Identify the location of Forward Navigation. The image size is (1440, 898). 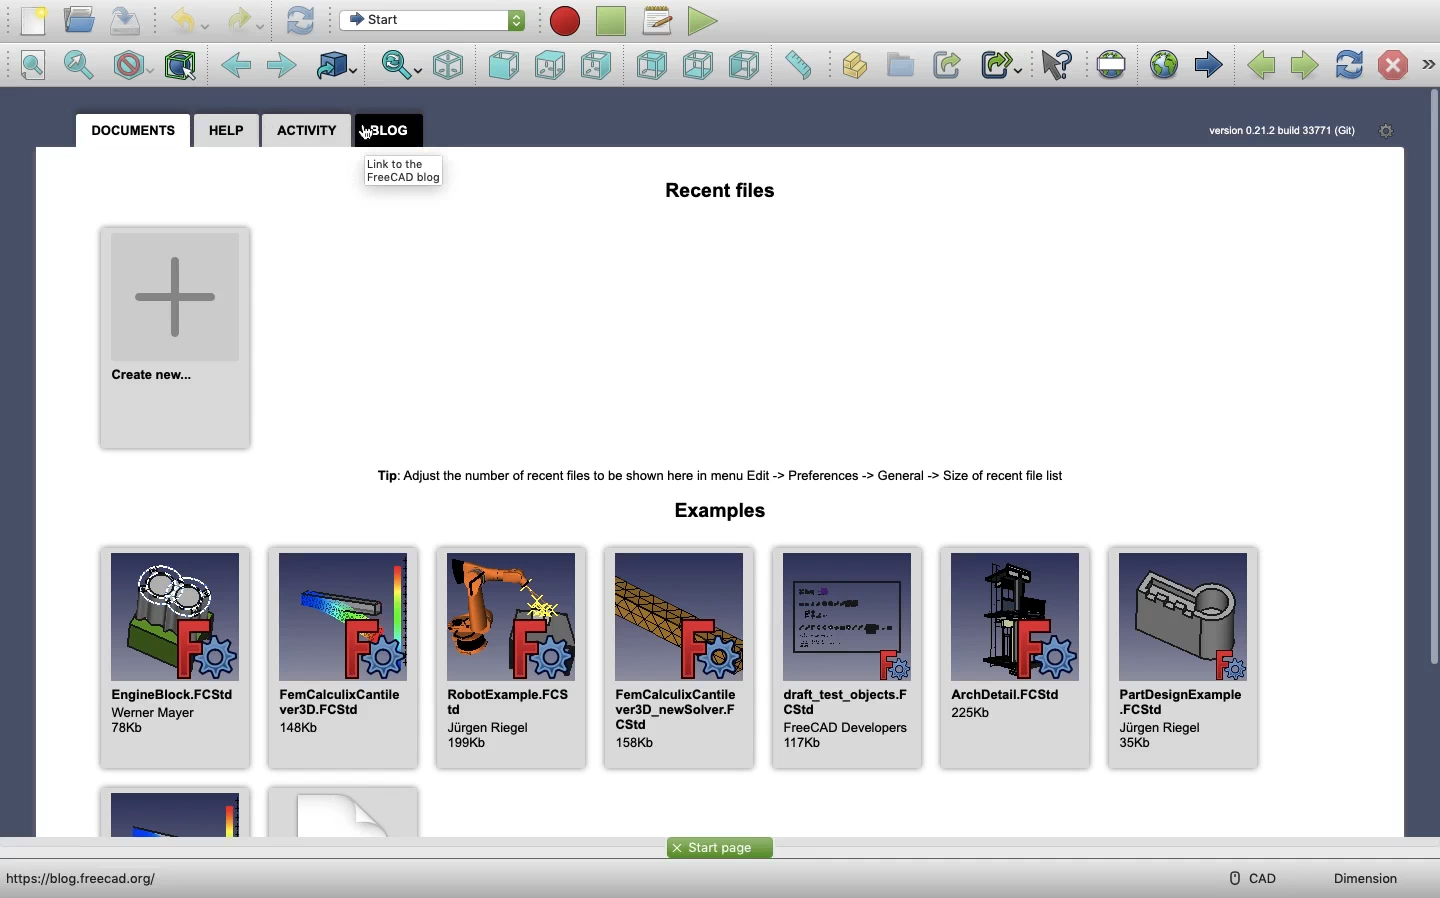
(1207, 64).